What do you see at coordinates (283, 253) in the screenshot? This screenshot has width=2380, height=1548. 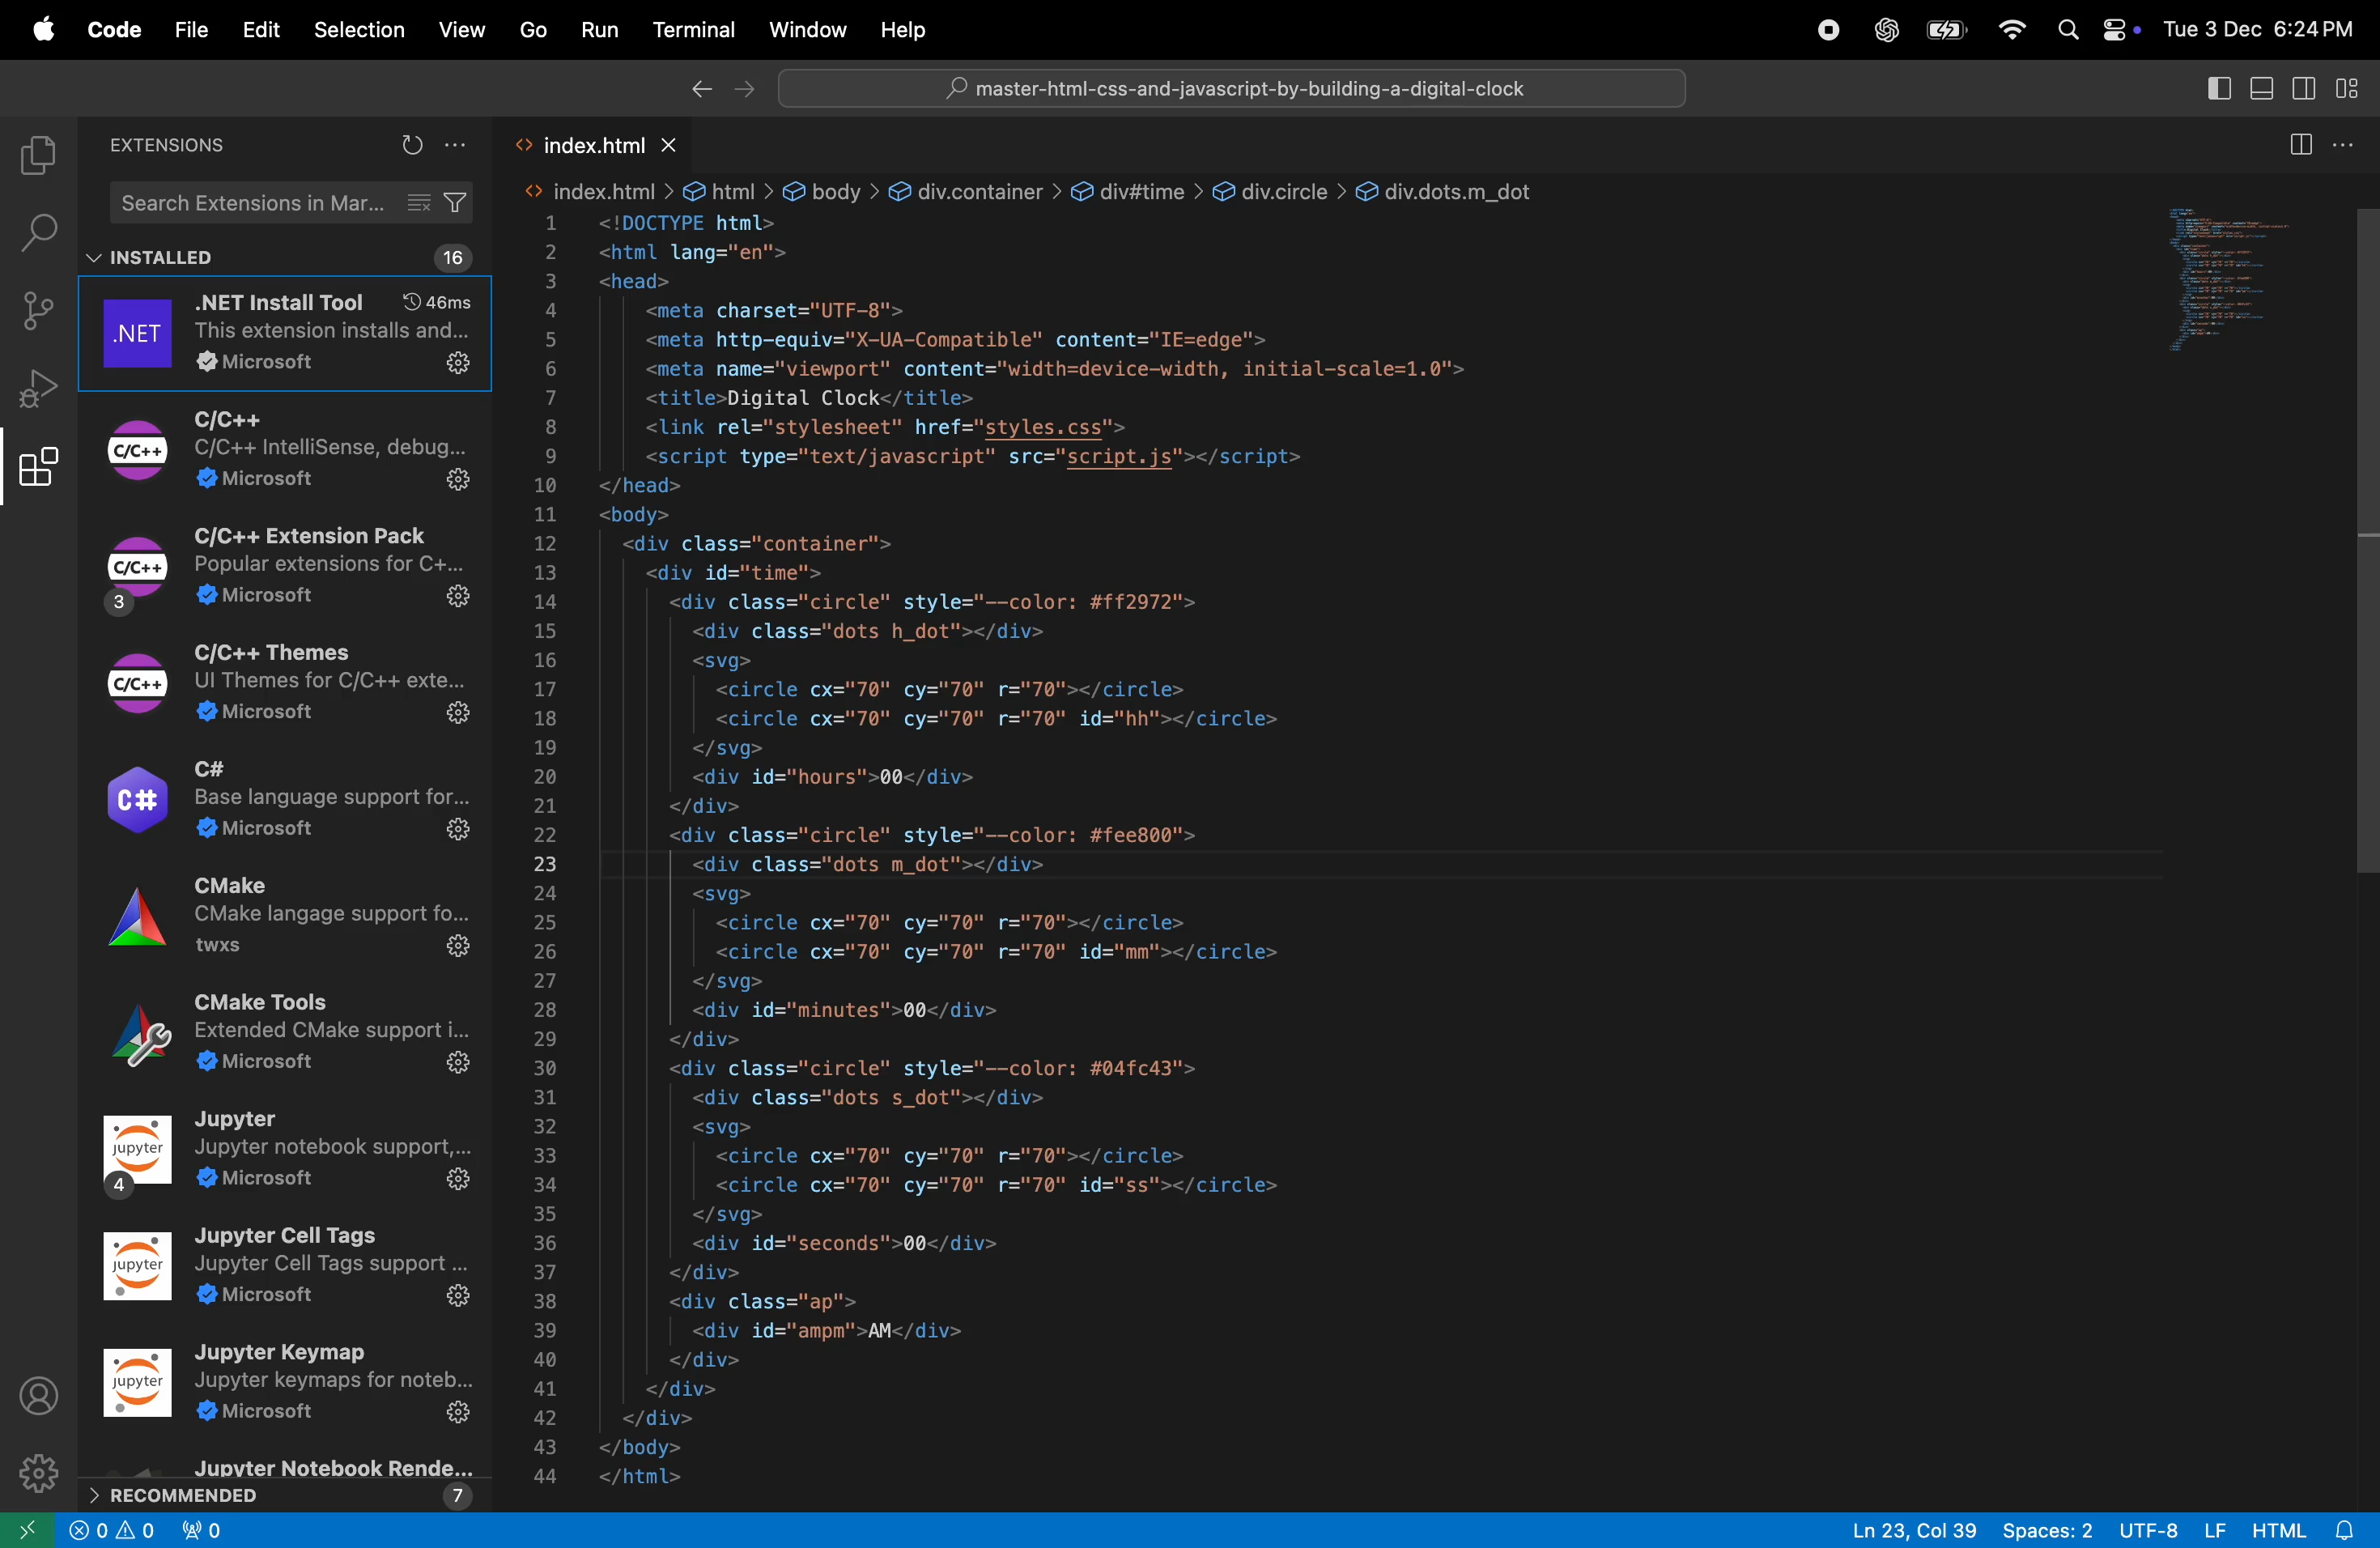 I see `installed` at bounding box center [283, 253].